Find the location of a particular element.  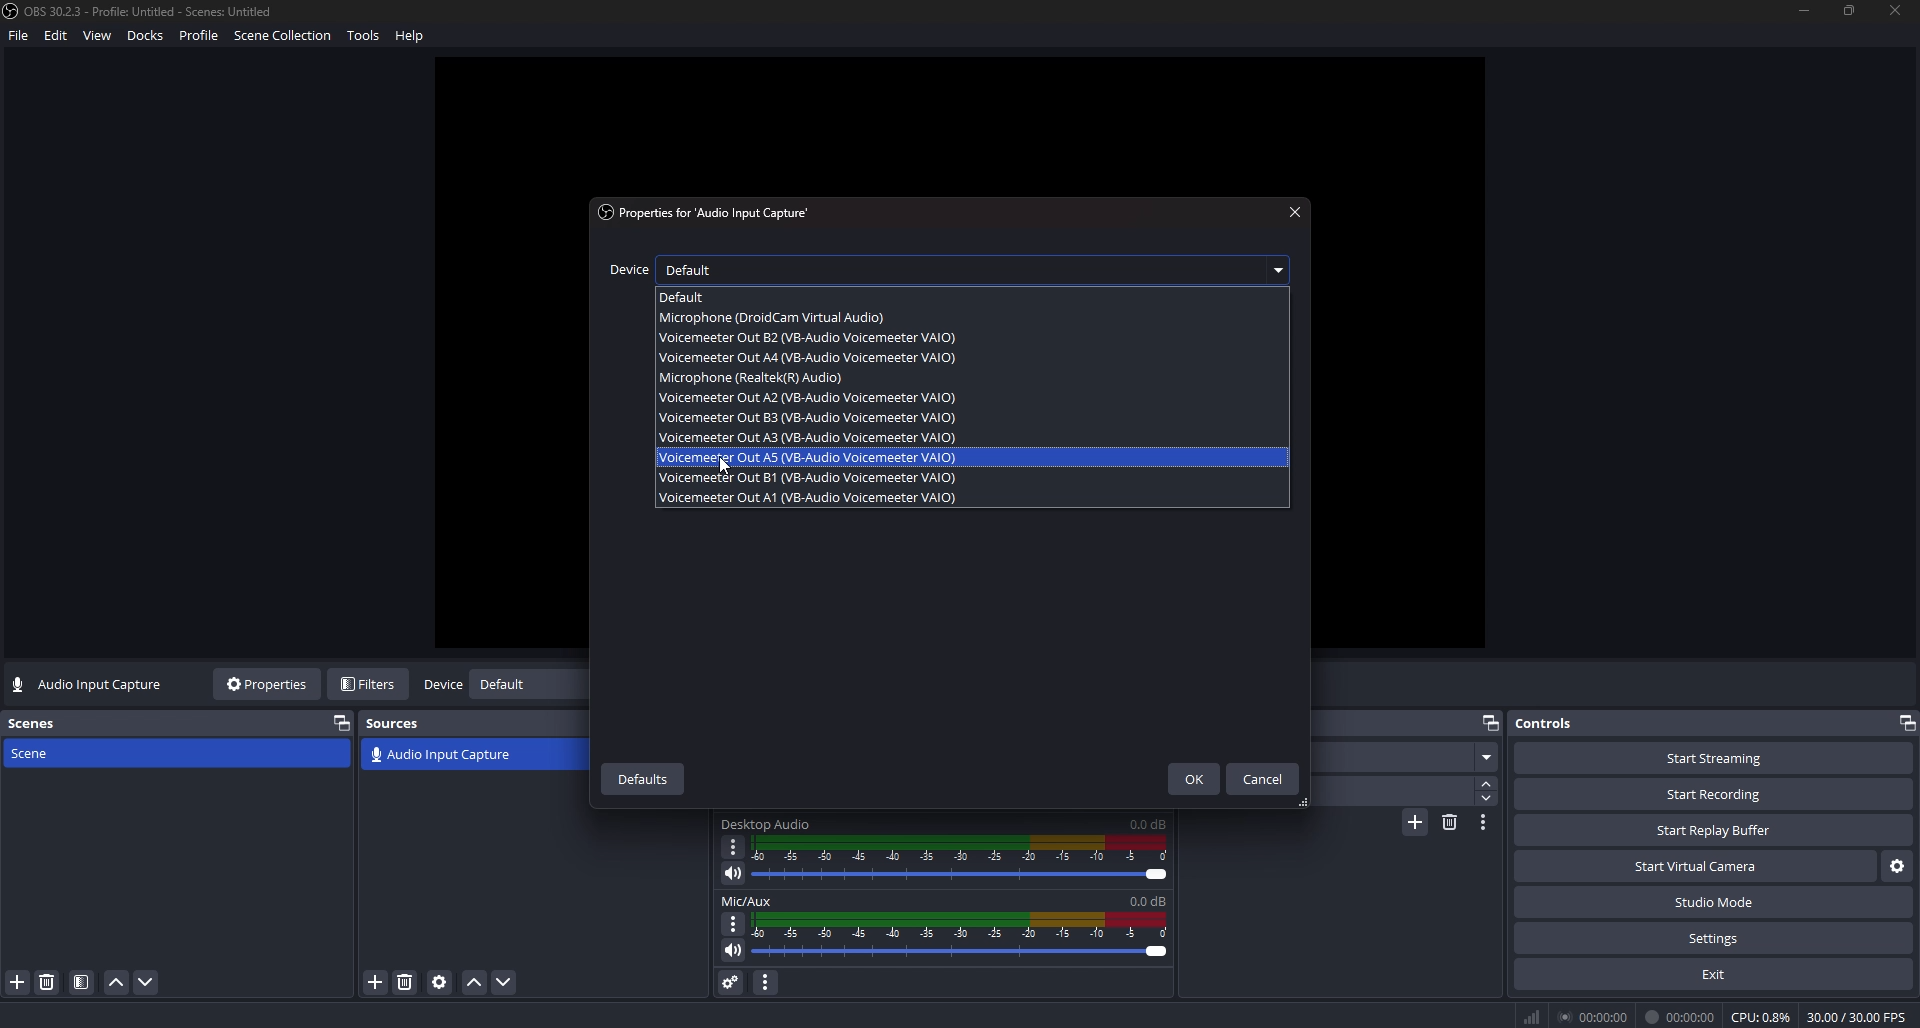

scene transitions is located at coordinates (441, 756).